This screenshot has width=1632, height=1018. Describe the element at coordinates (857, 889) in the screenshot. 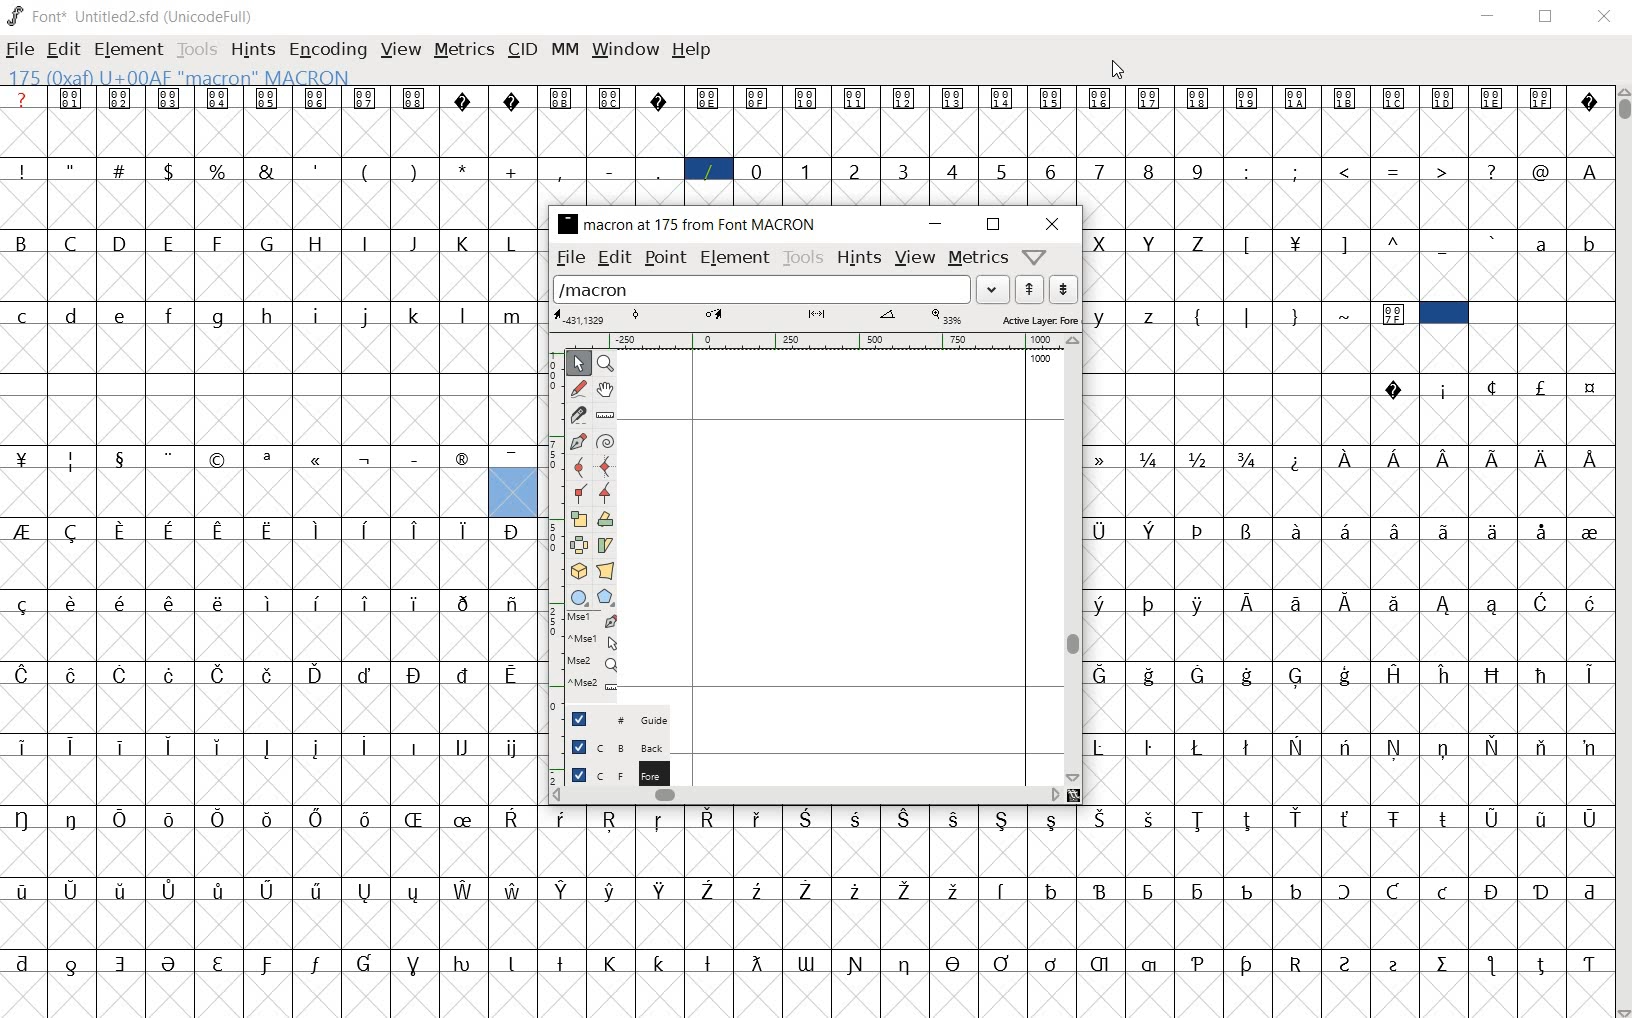

I see `Symbol` at that location.